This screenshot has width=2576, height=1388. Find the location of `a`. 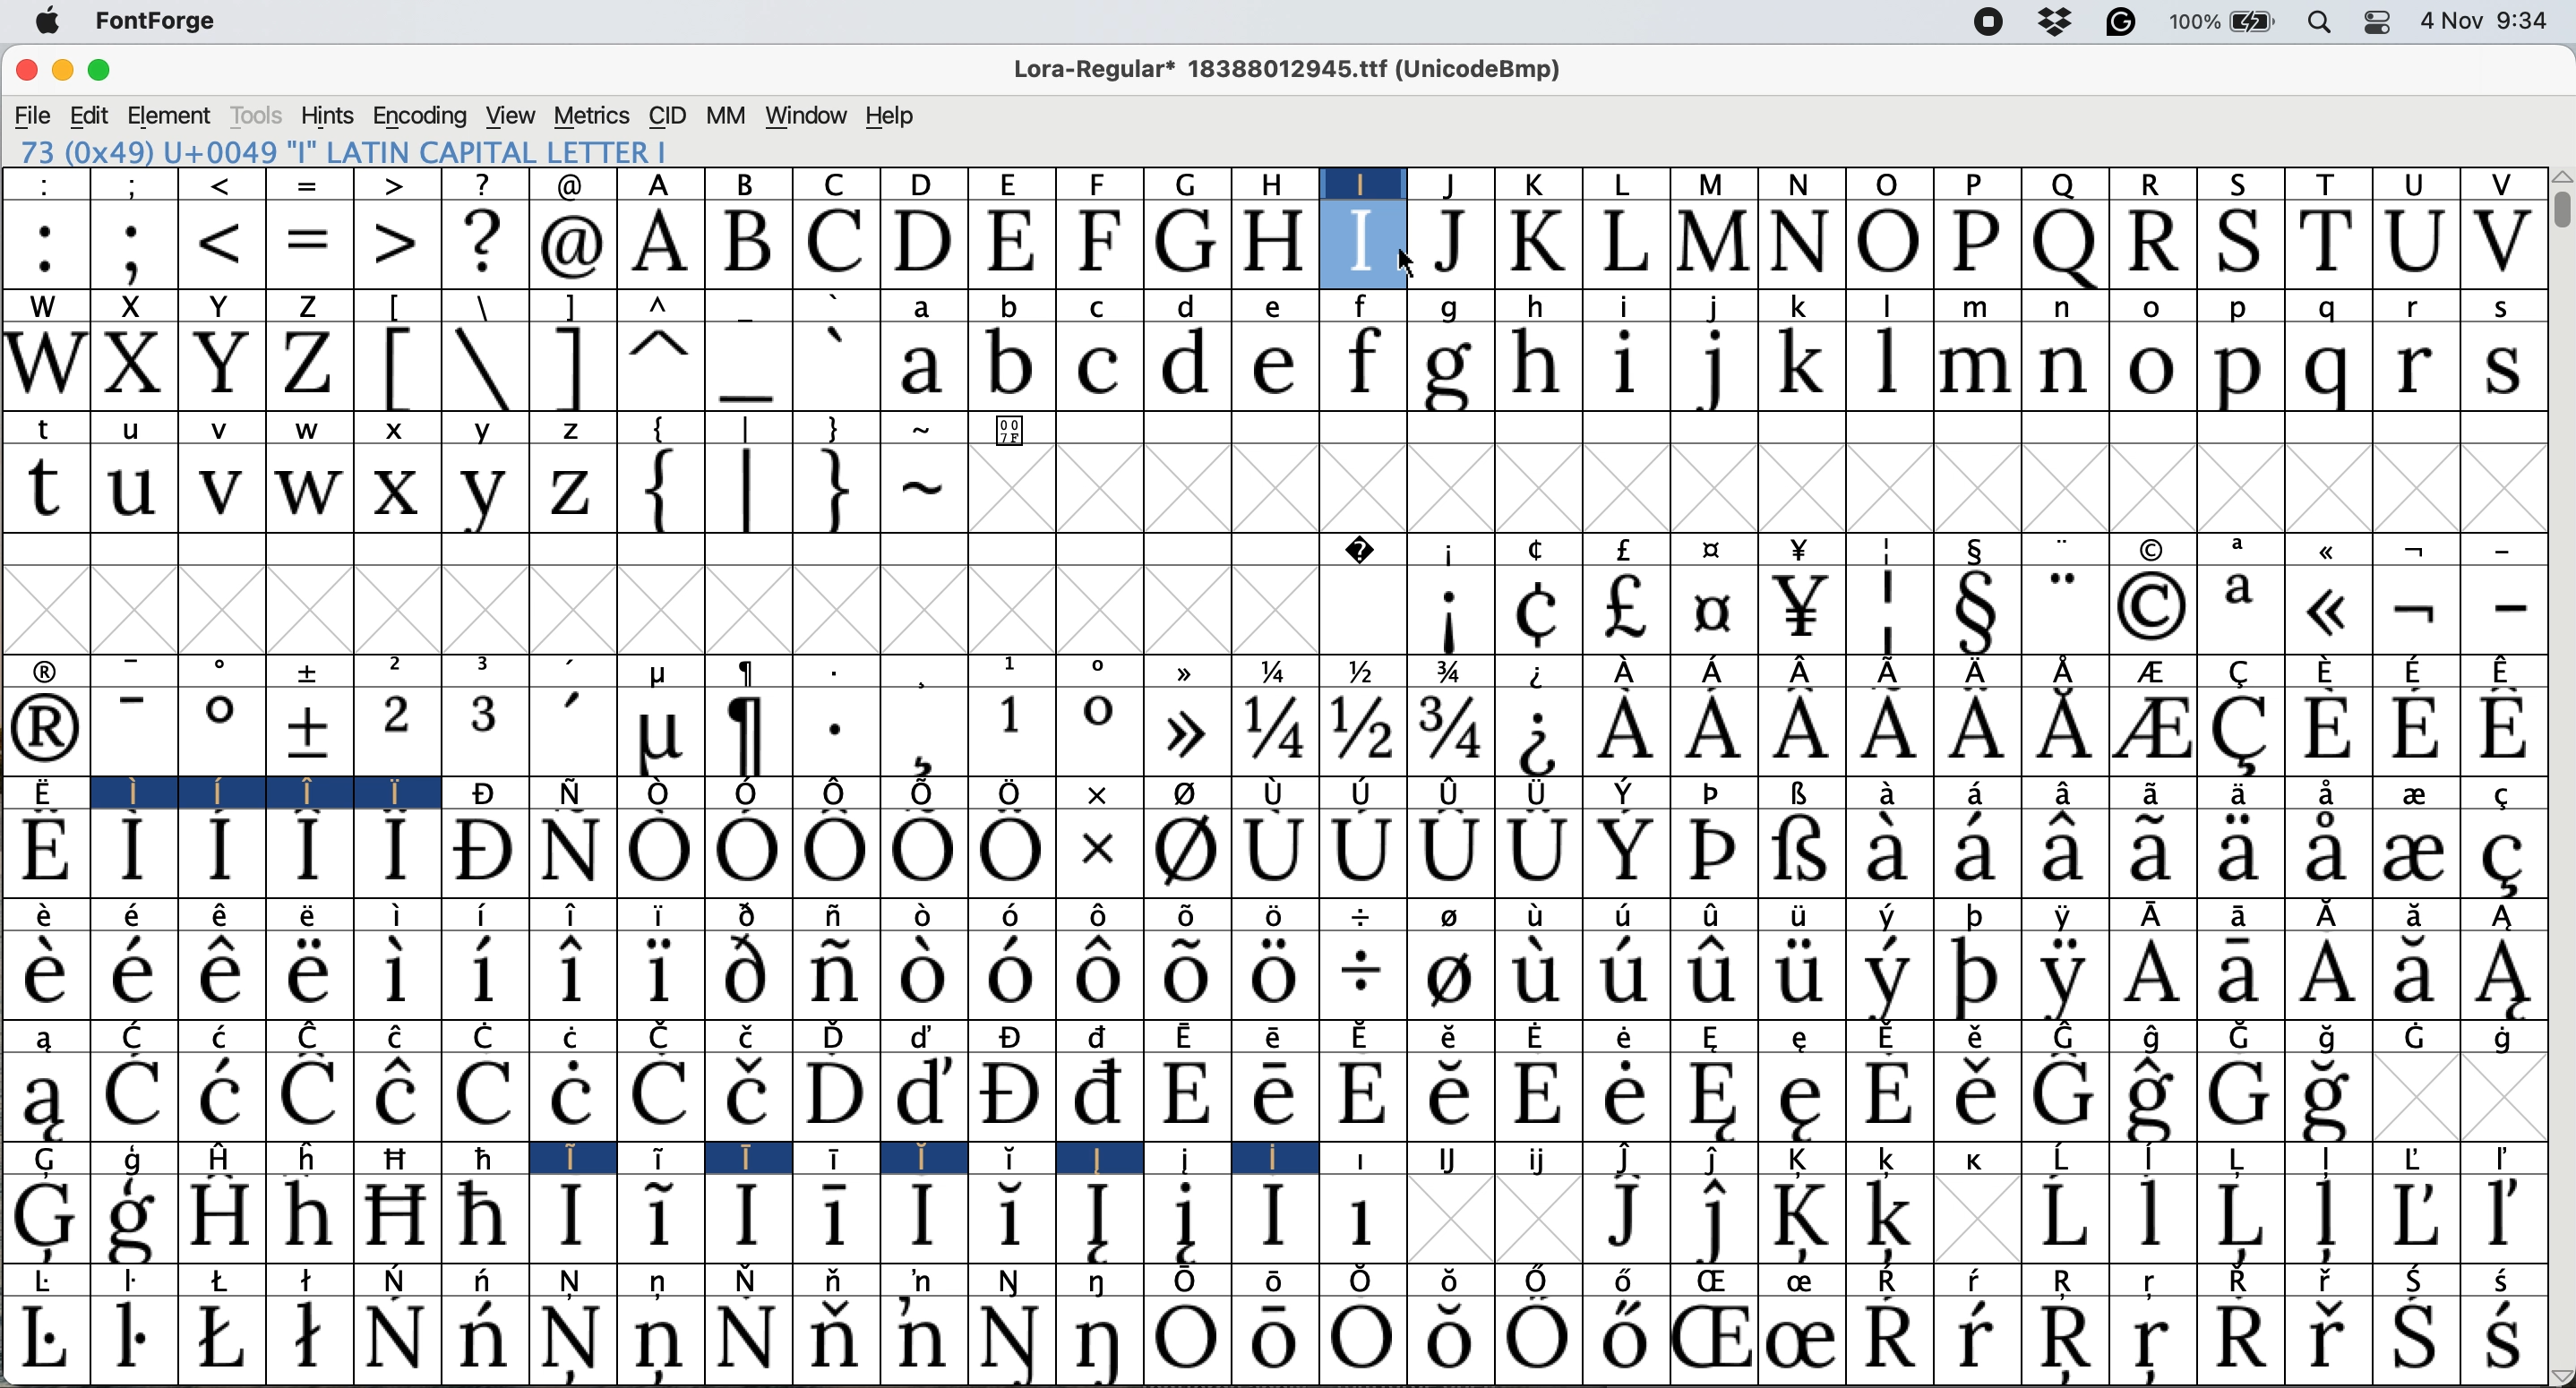

a is located at coordinates (925, 366).